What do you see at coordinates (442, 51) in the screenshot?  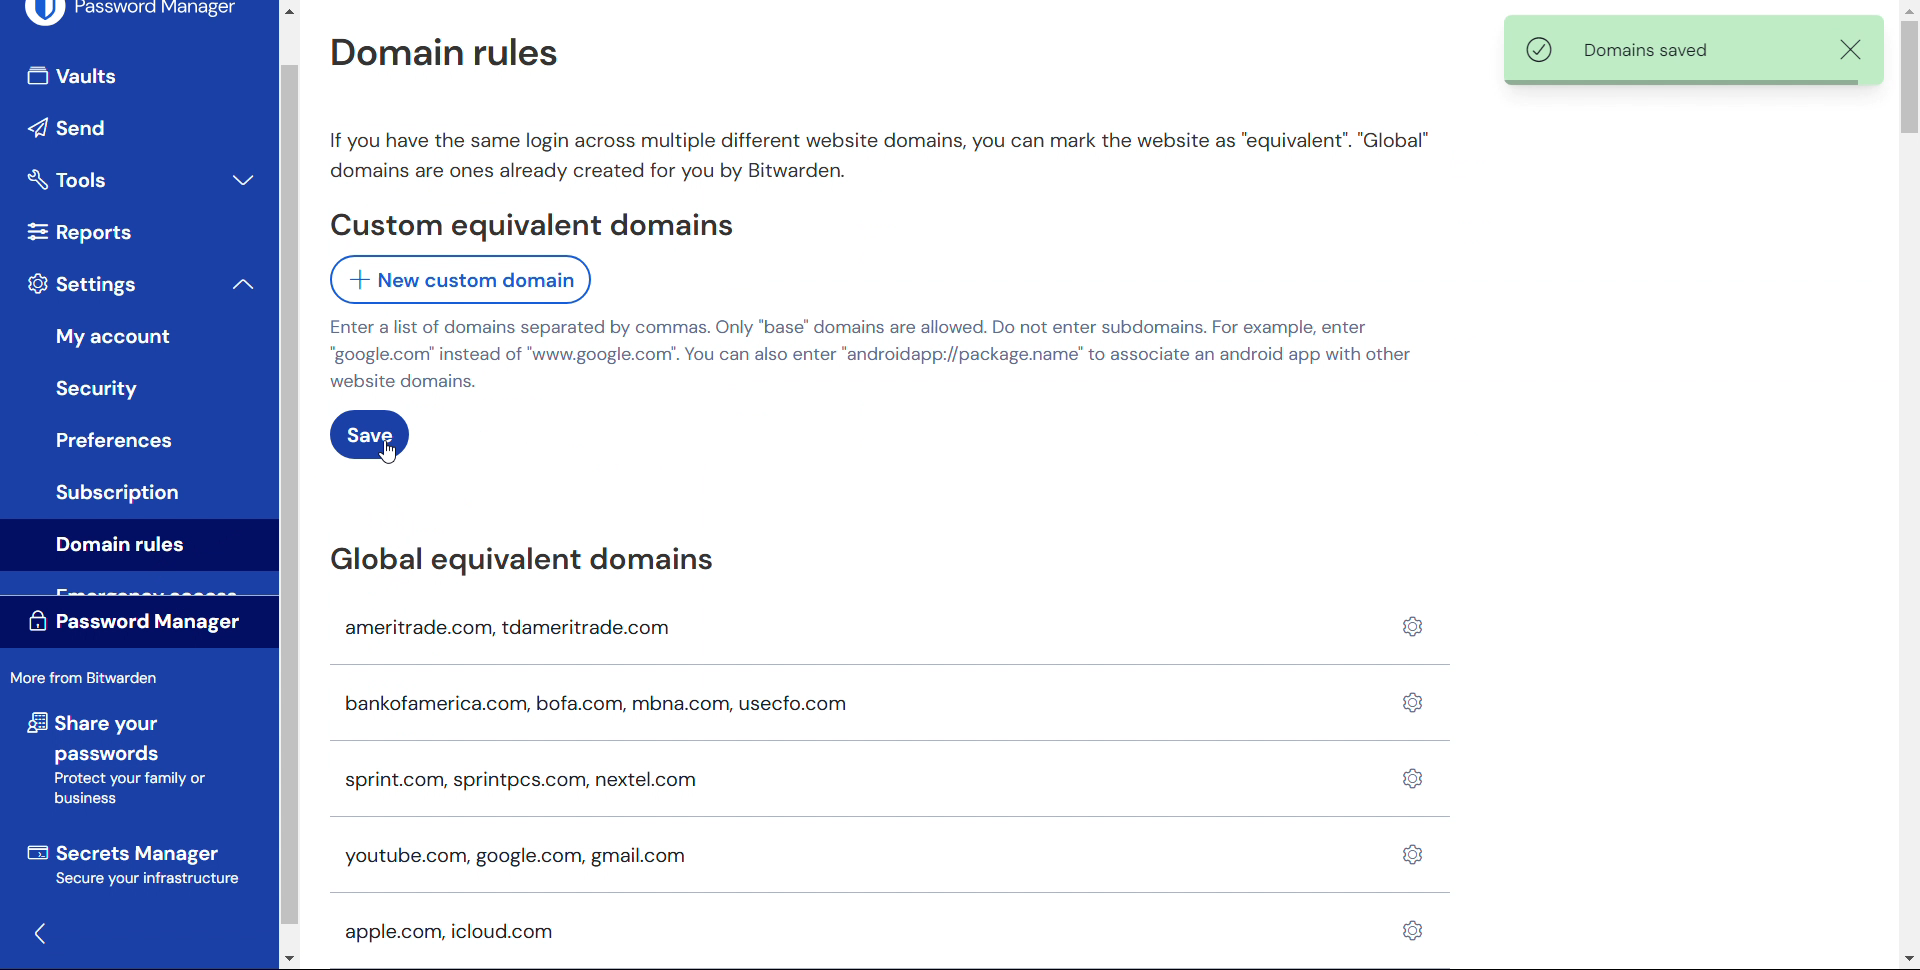 I see `Domain rules` at bounding box center [442, 51].